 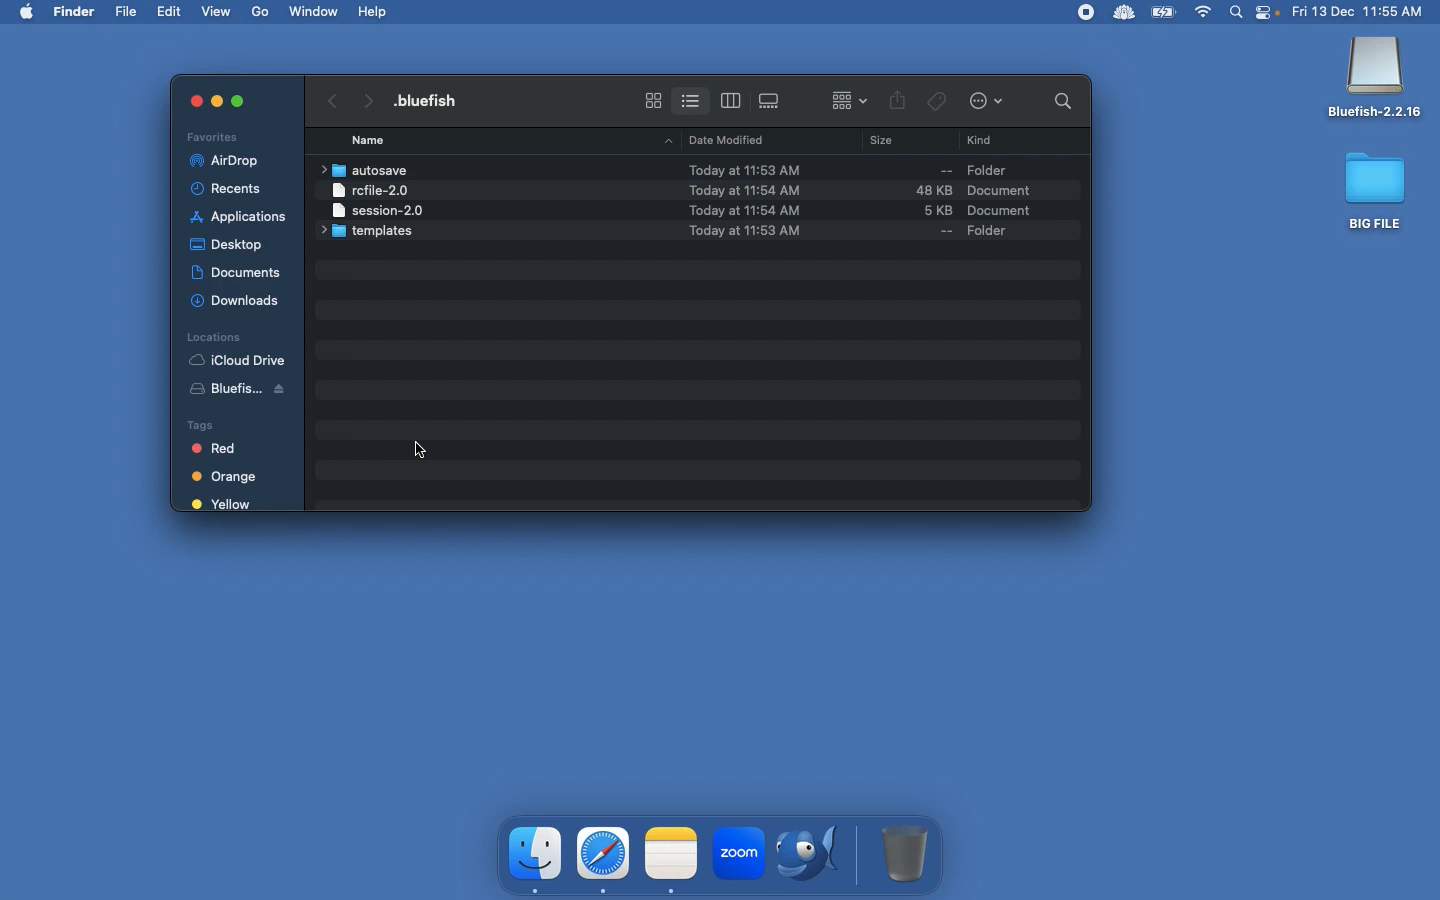 I want to click on kind, so click(x=984, y=141).